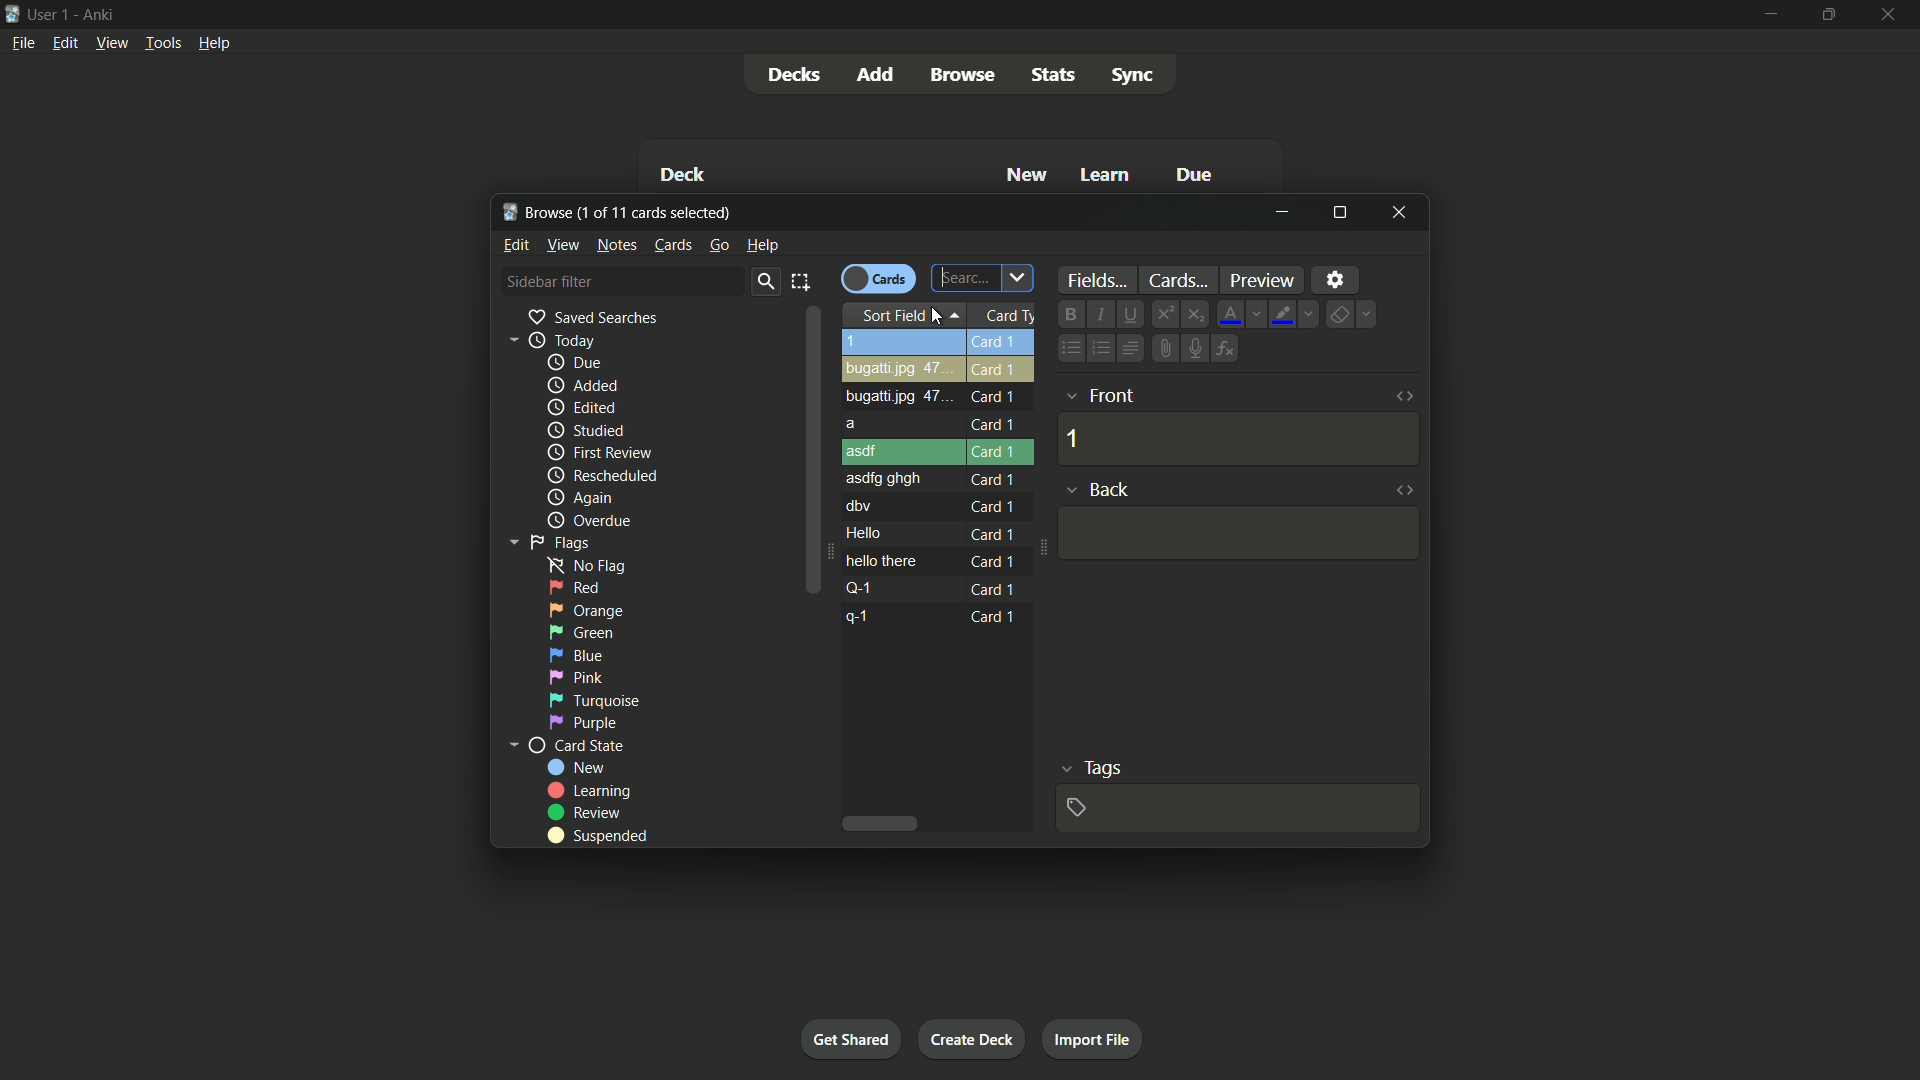 The image size is (1920, 1080). What do you see at coordinates (897, 368) in the screenshot?
I see `bugatti.jpg 47` at bounding box center [897, 368].